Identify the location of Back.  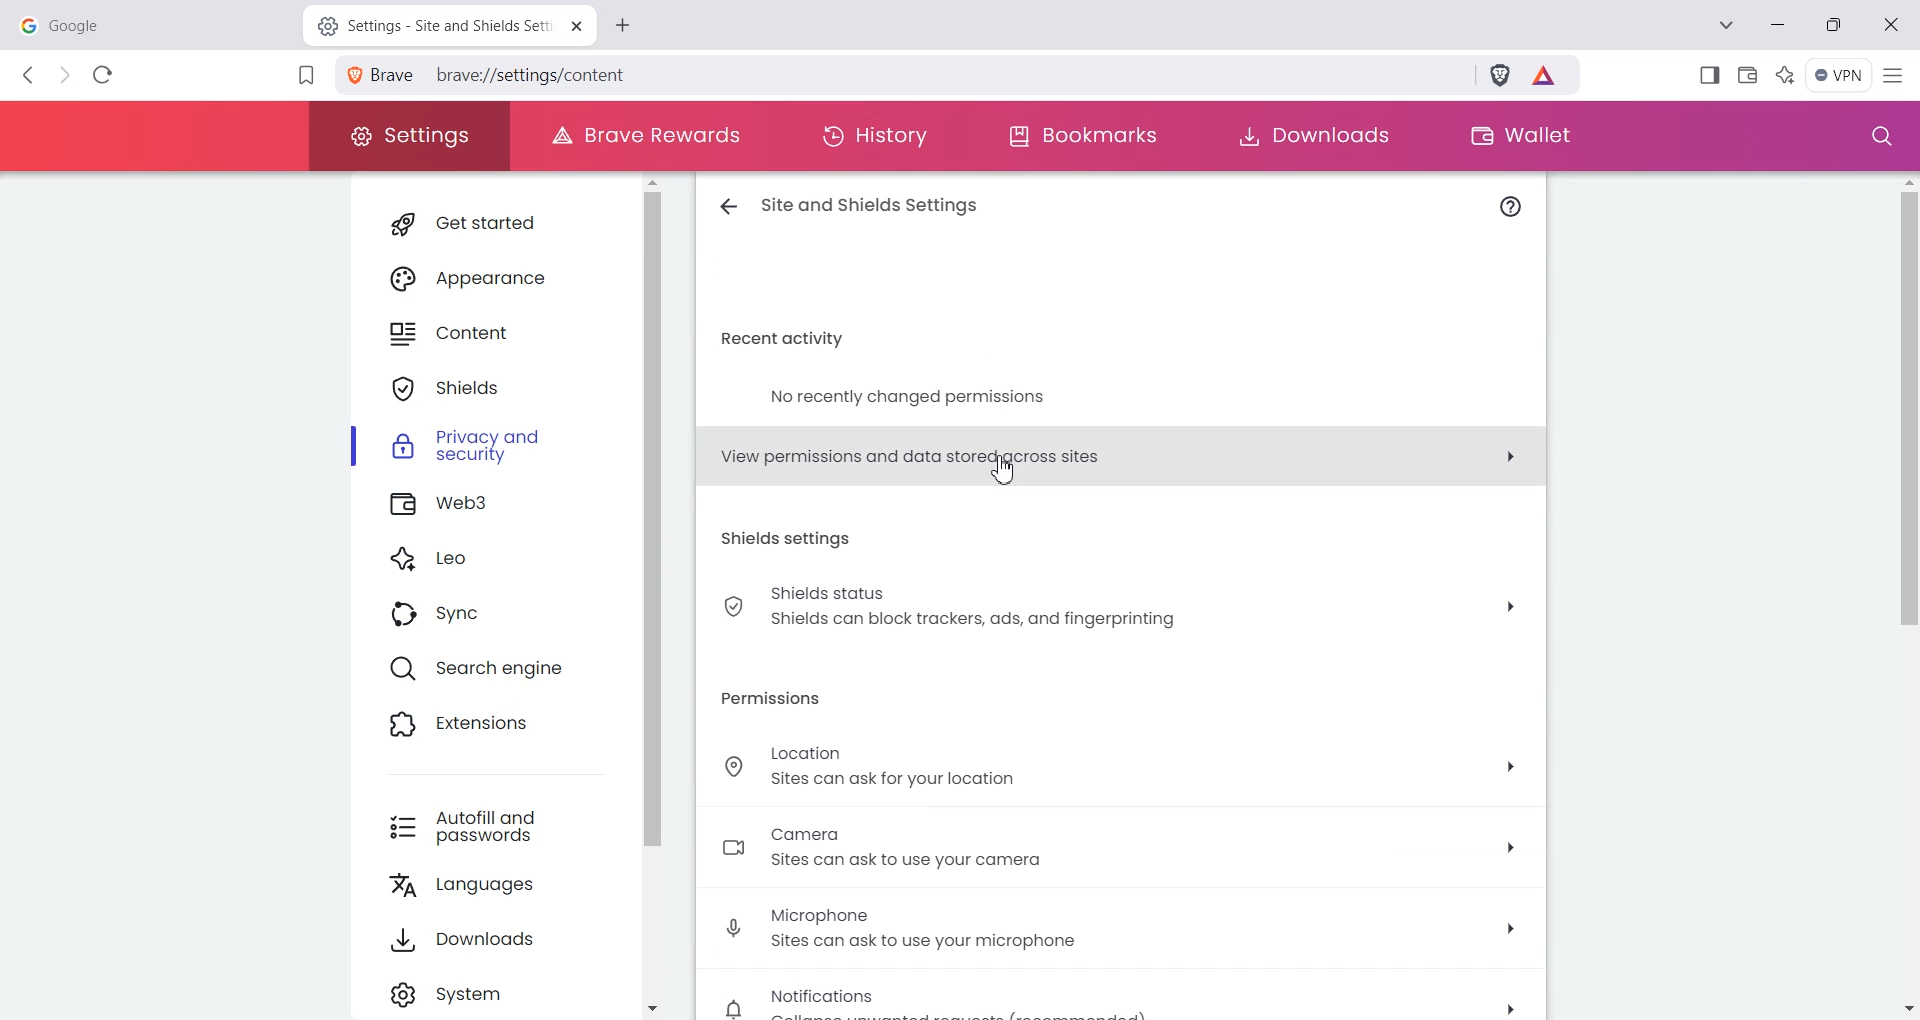
(30, 75).